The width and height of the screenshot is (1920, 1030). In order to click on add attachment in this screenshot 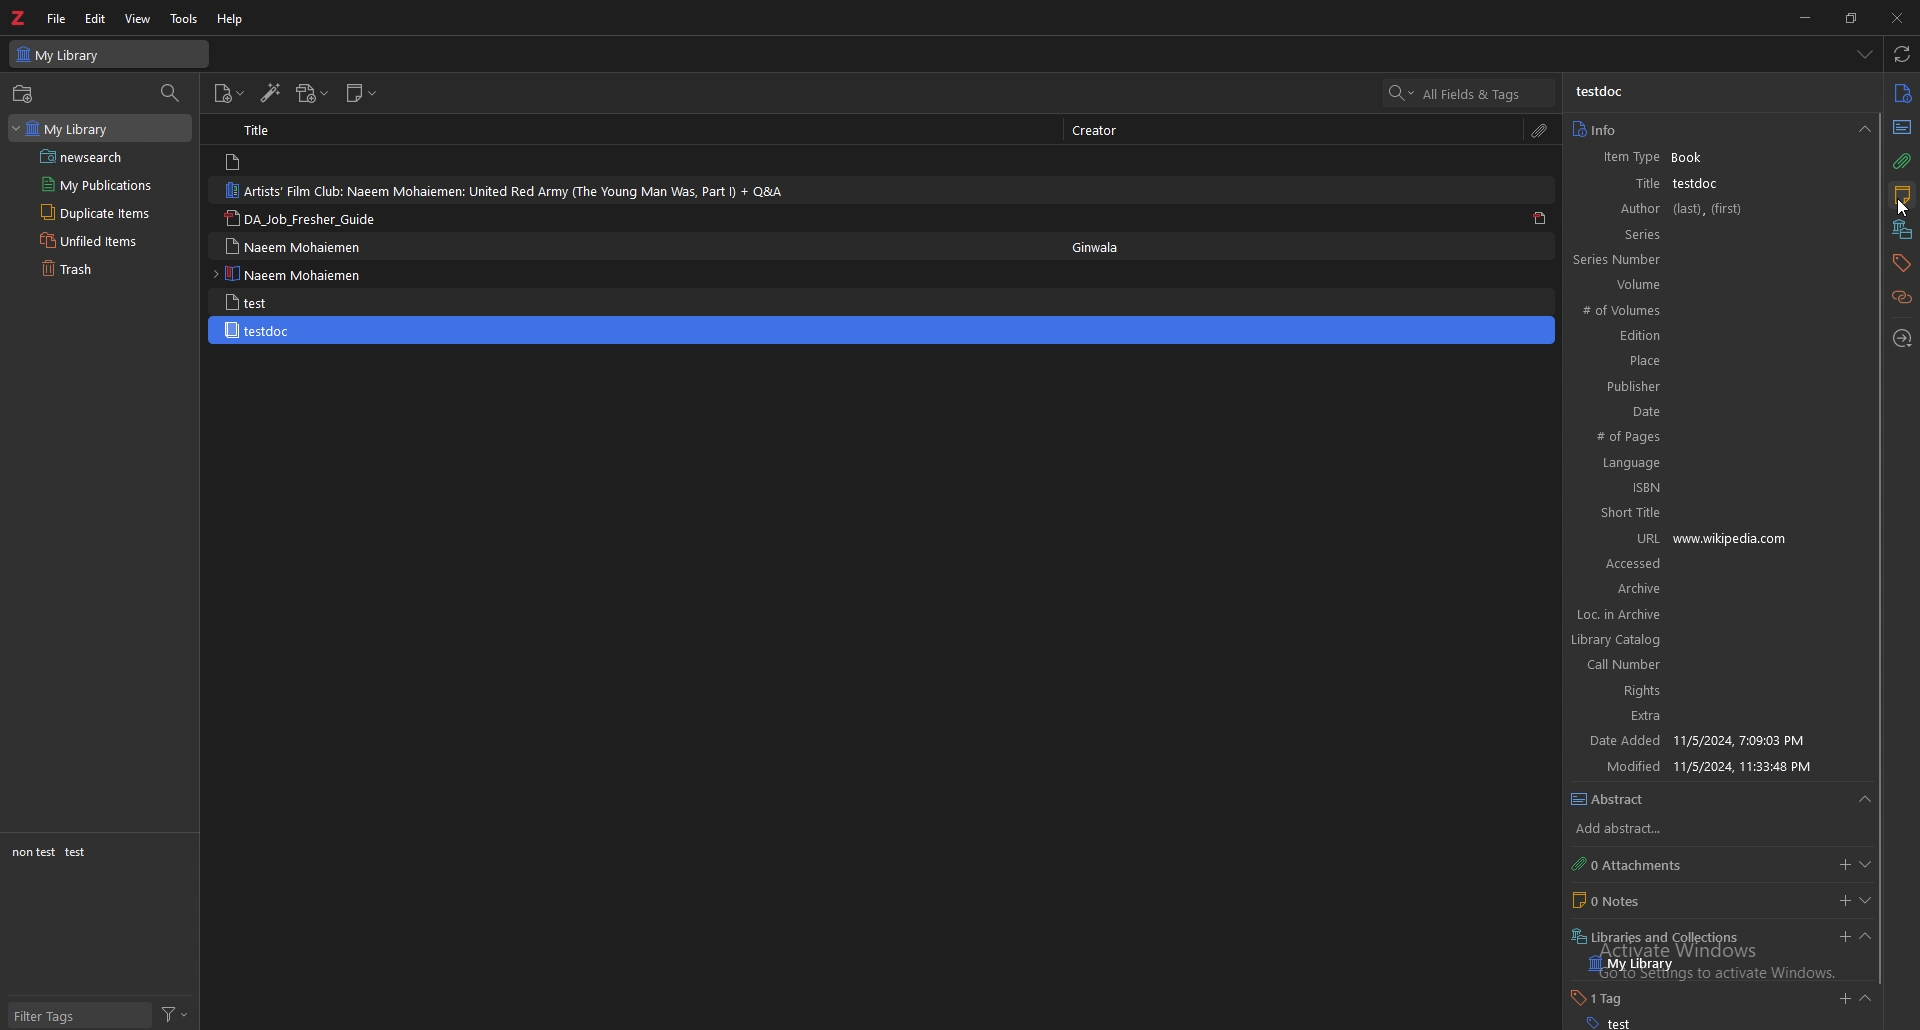, I will do `click(1845, 863)`.